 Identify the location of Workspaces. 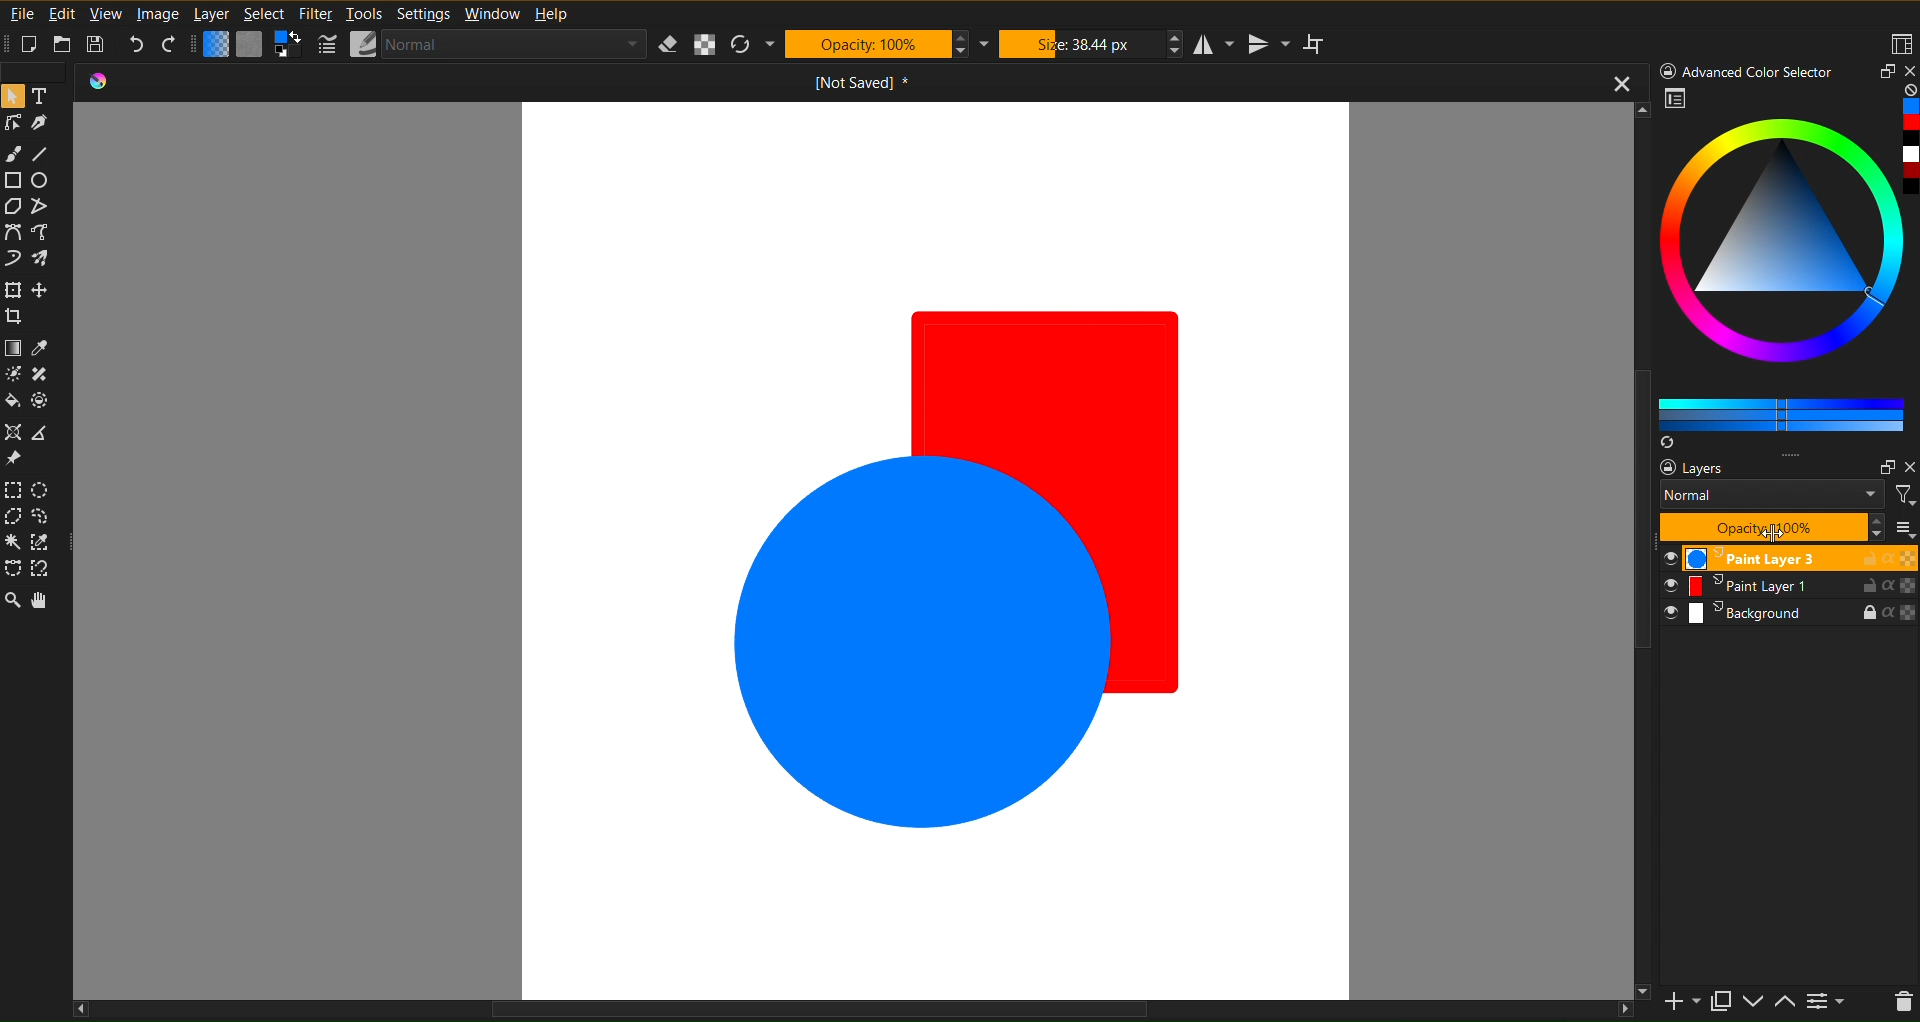
(1902, 41).